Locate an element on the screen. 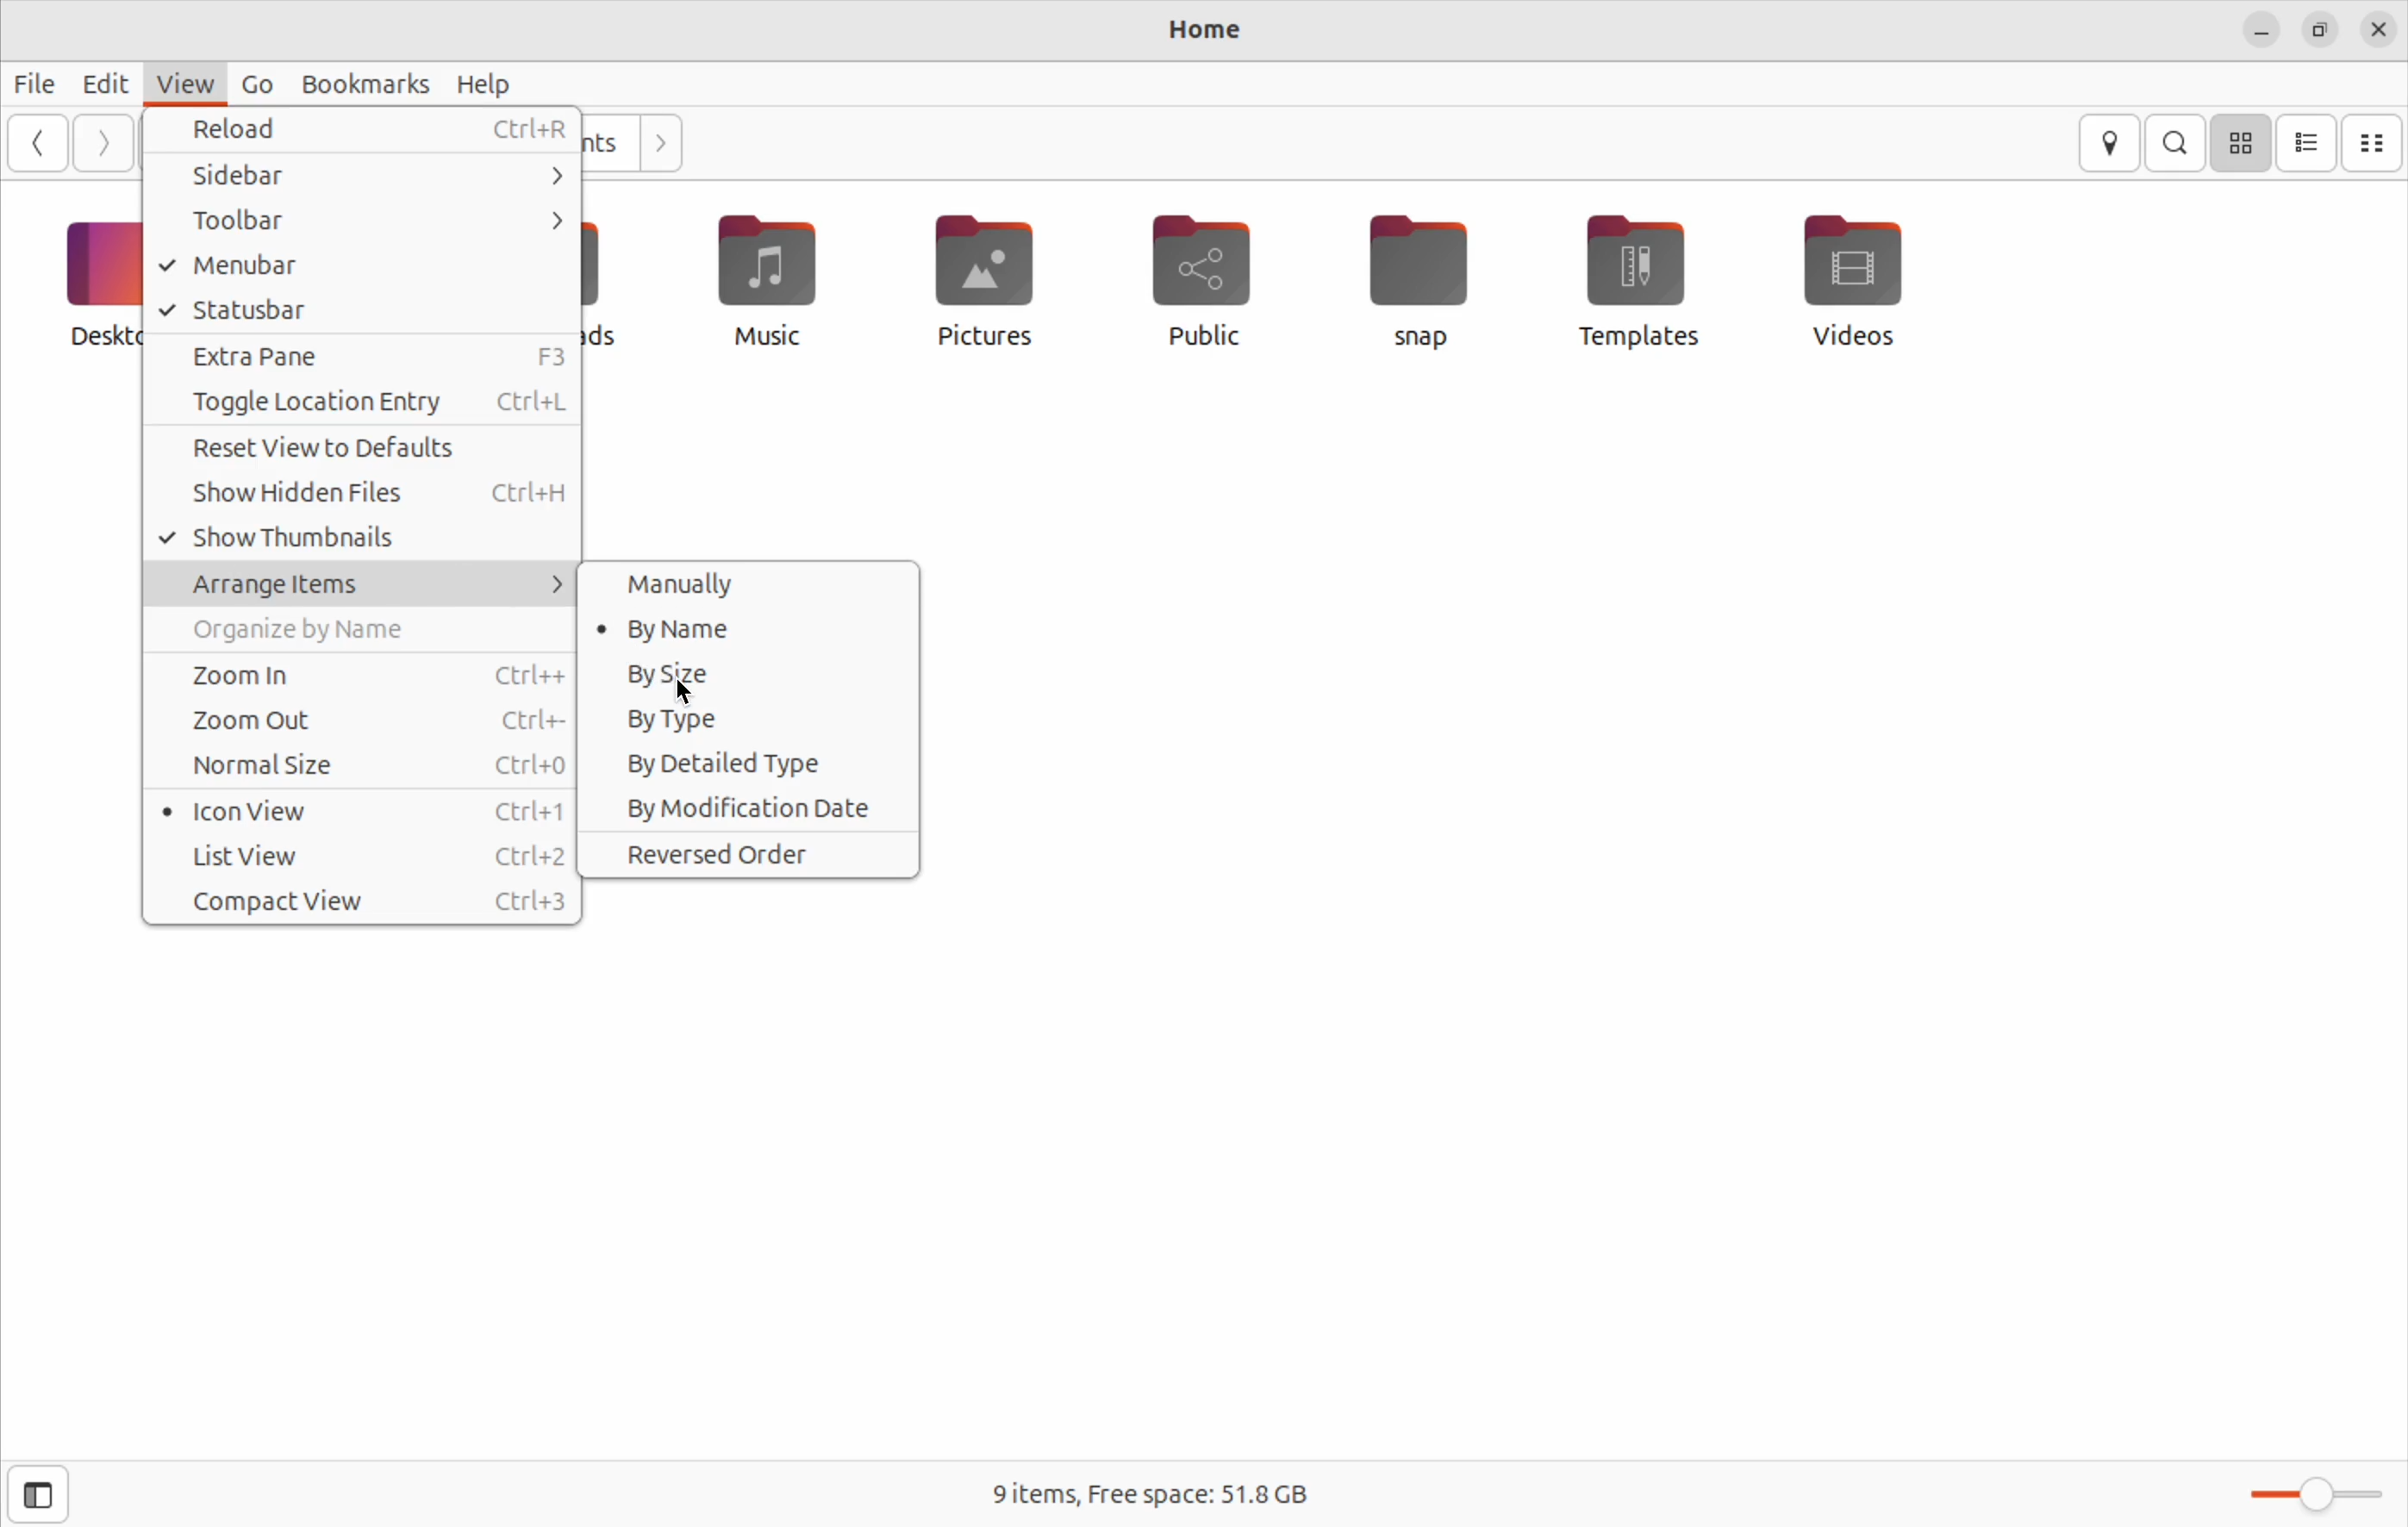 The width and height of the screenshot is (2408, 1527). home is located at coordinates (1211, 32).